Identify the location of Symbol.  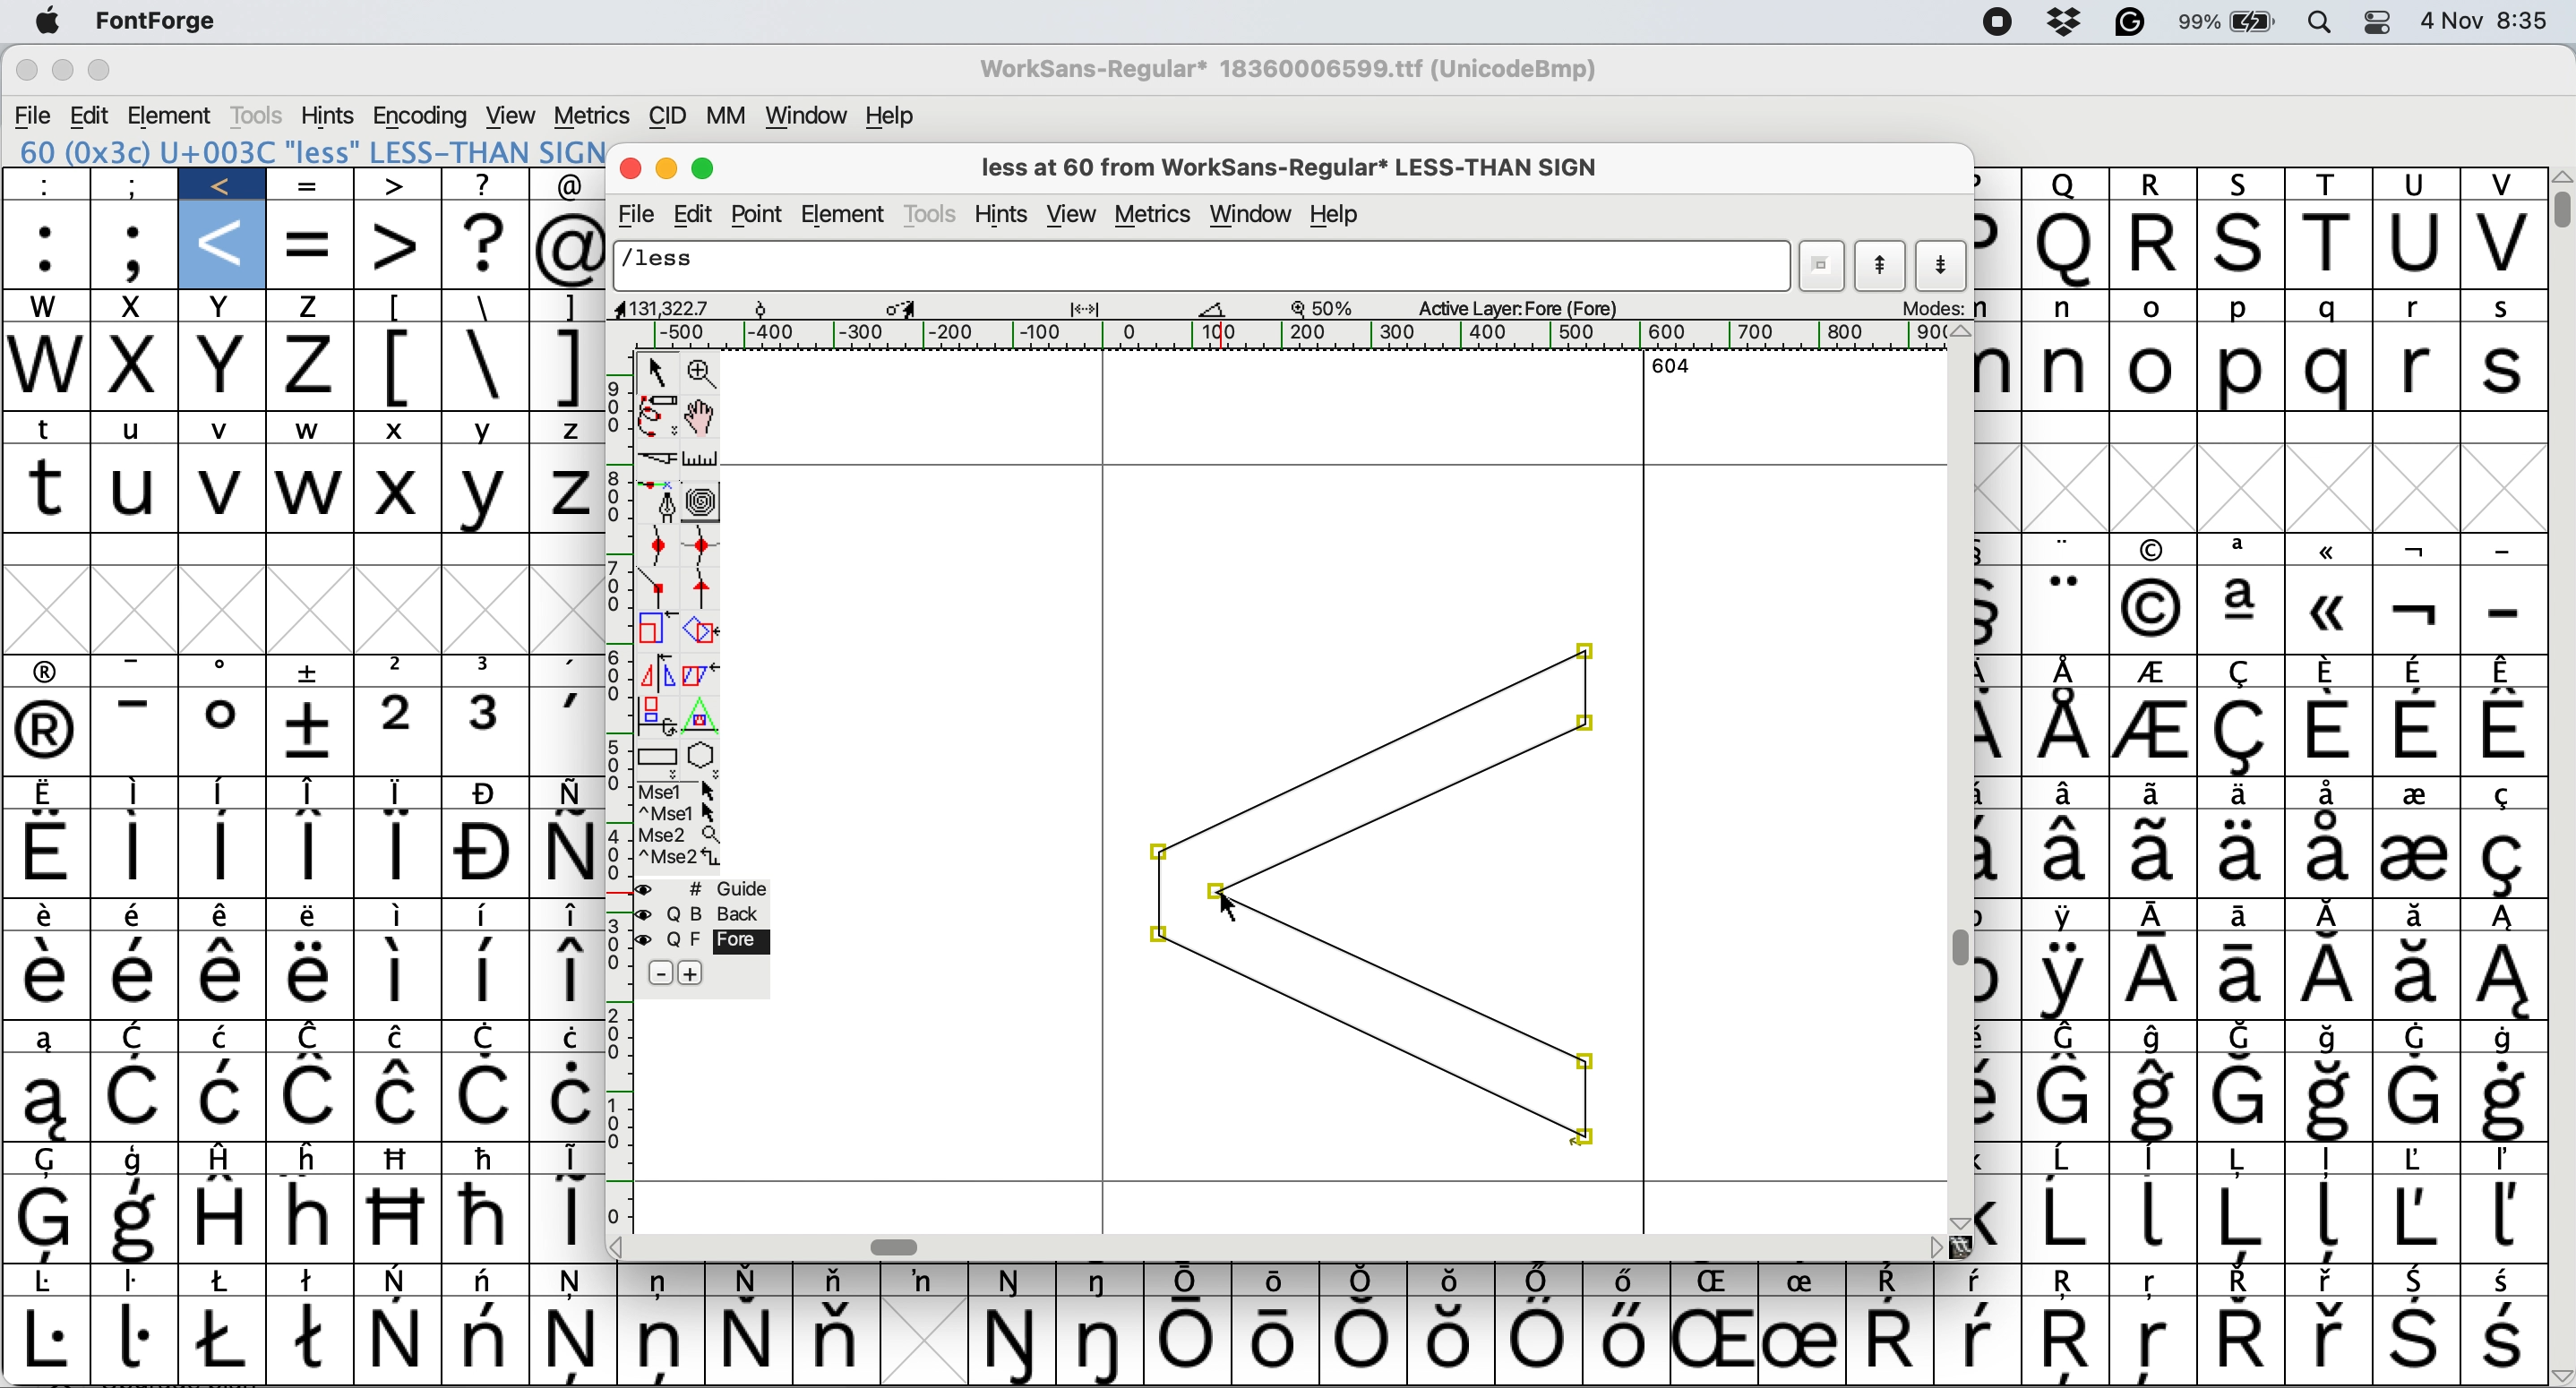
(1016, 1281).